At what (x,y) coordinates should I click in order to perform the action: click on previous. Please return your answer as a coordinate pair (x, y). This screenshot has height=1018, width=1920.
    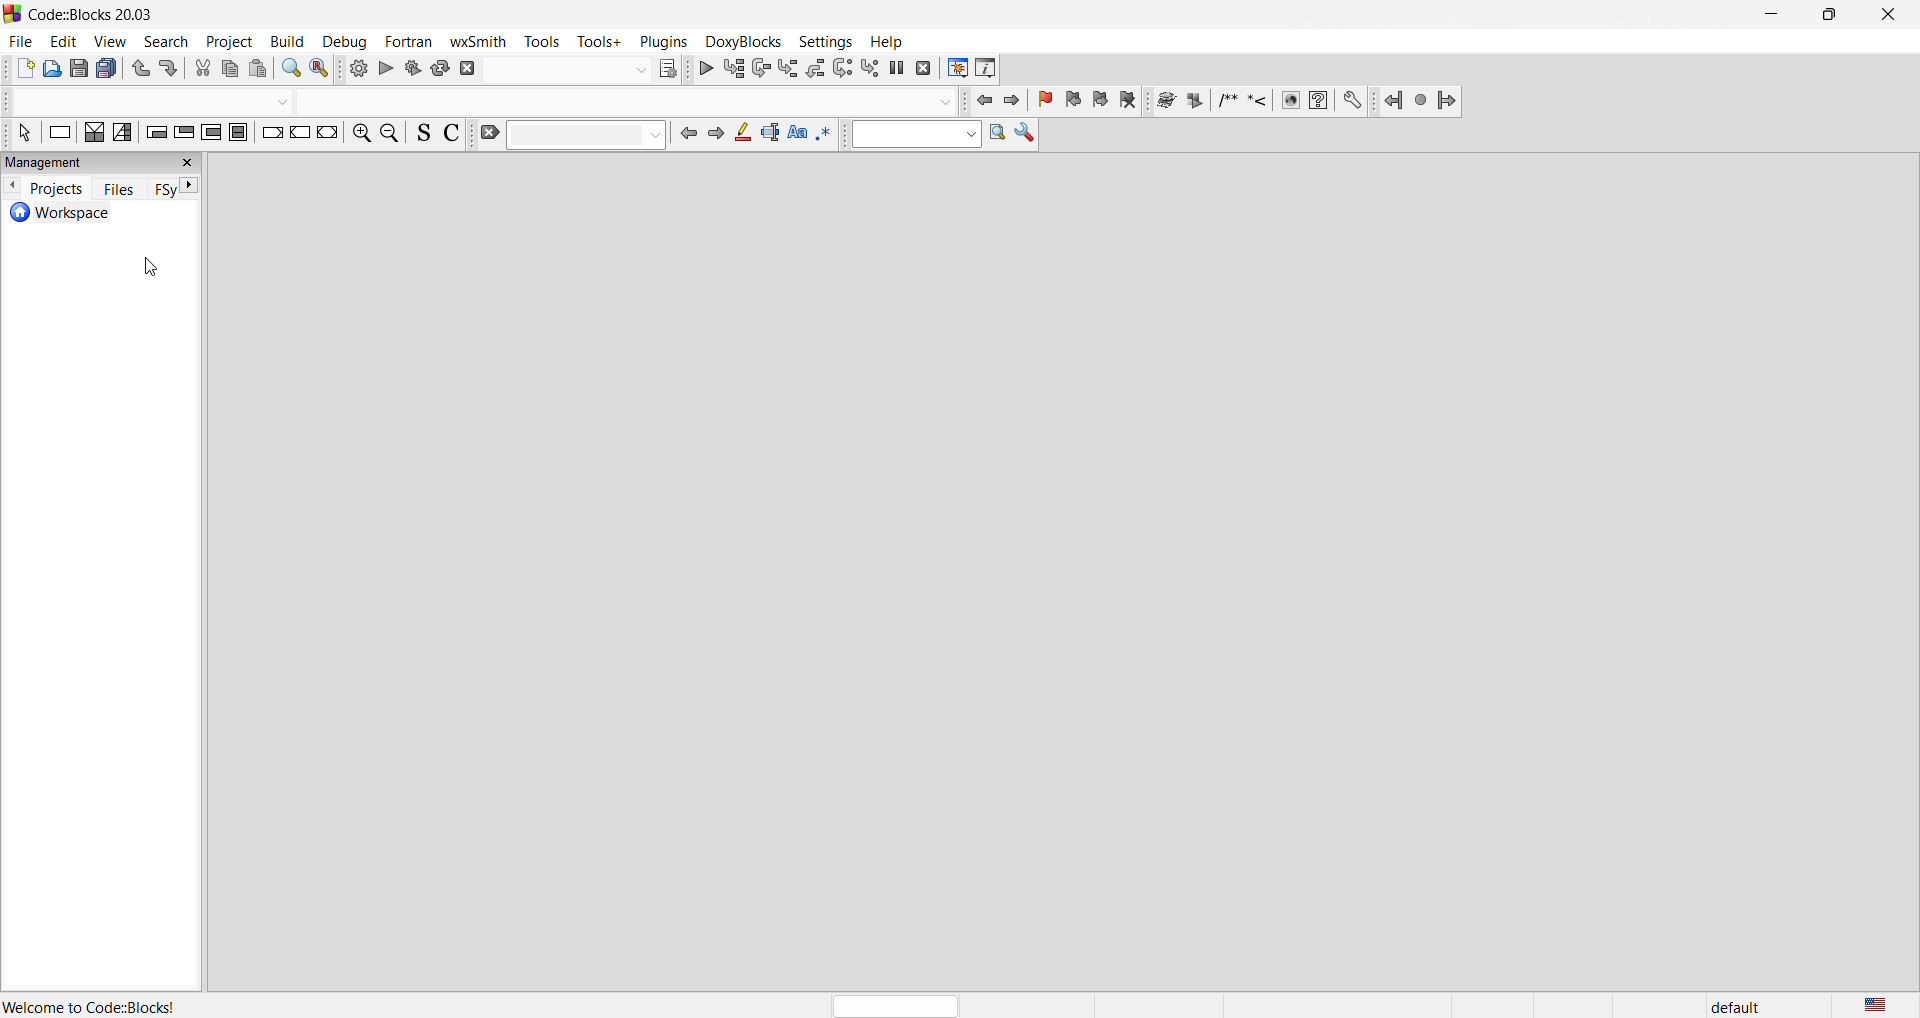
    Looking at the image, I should click on (12, 186).